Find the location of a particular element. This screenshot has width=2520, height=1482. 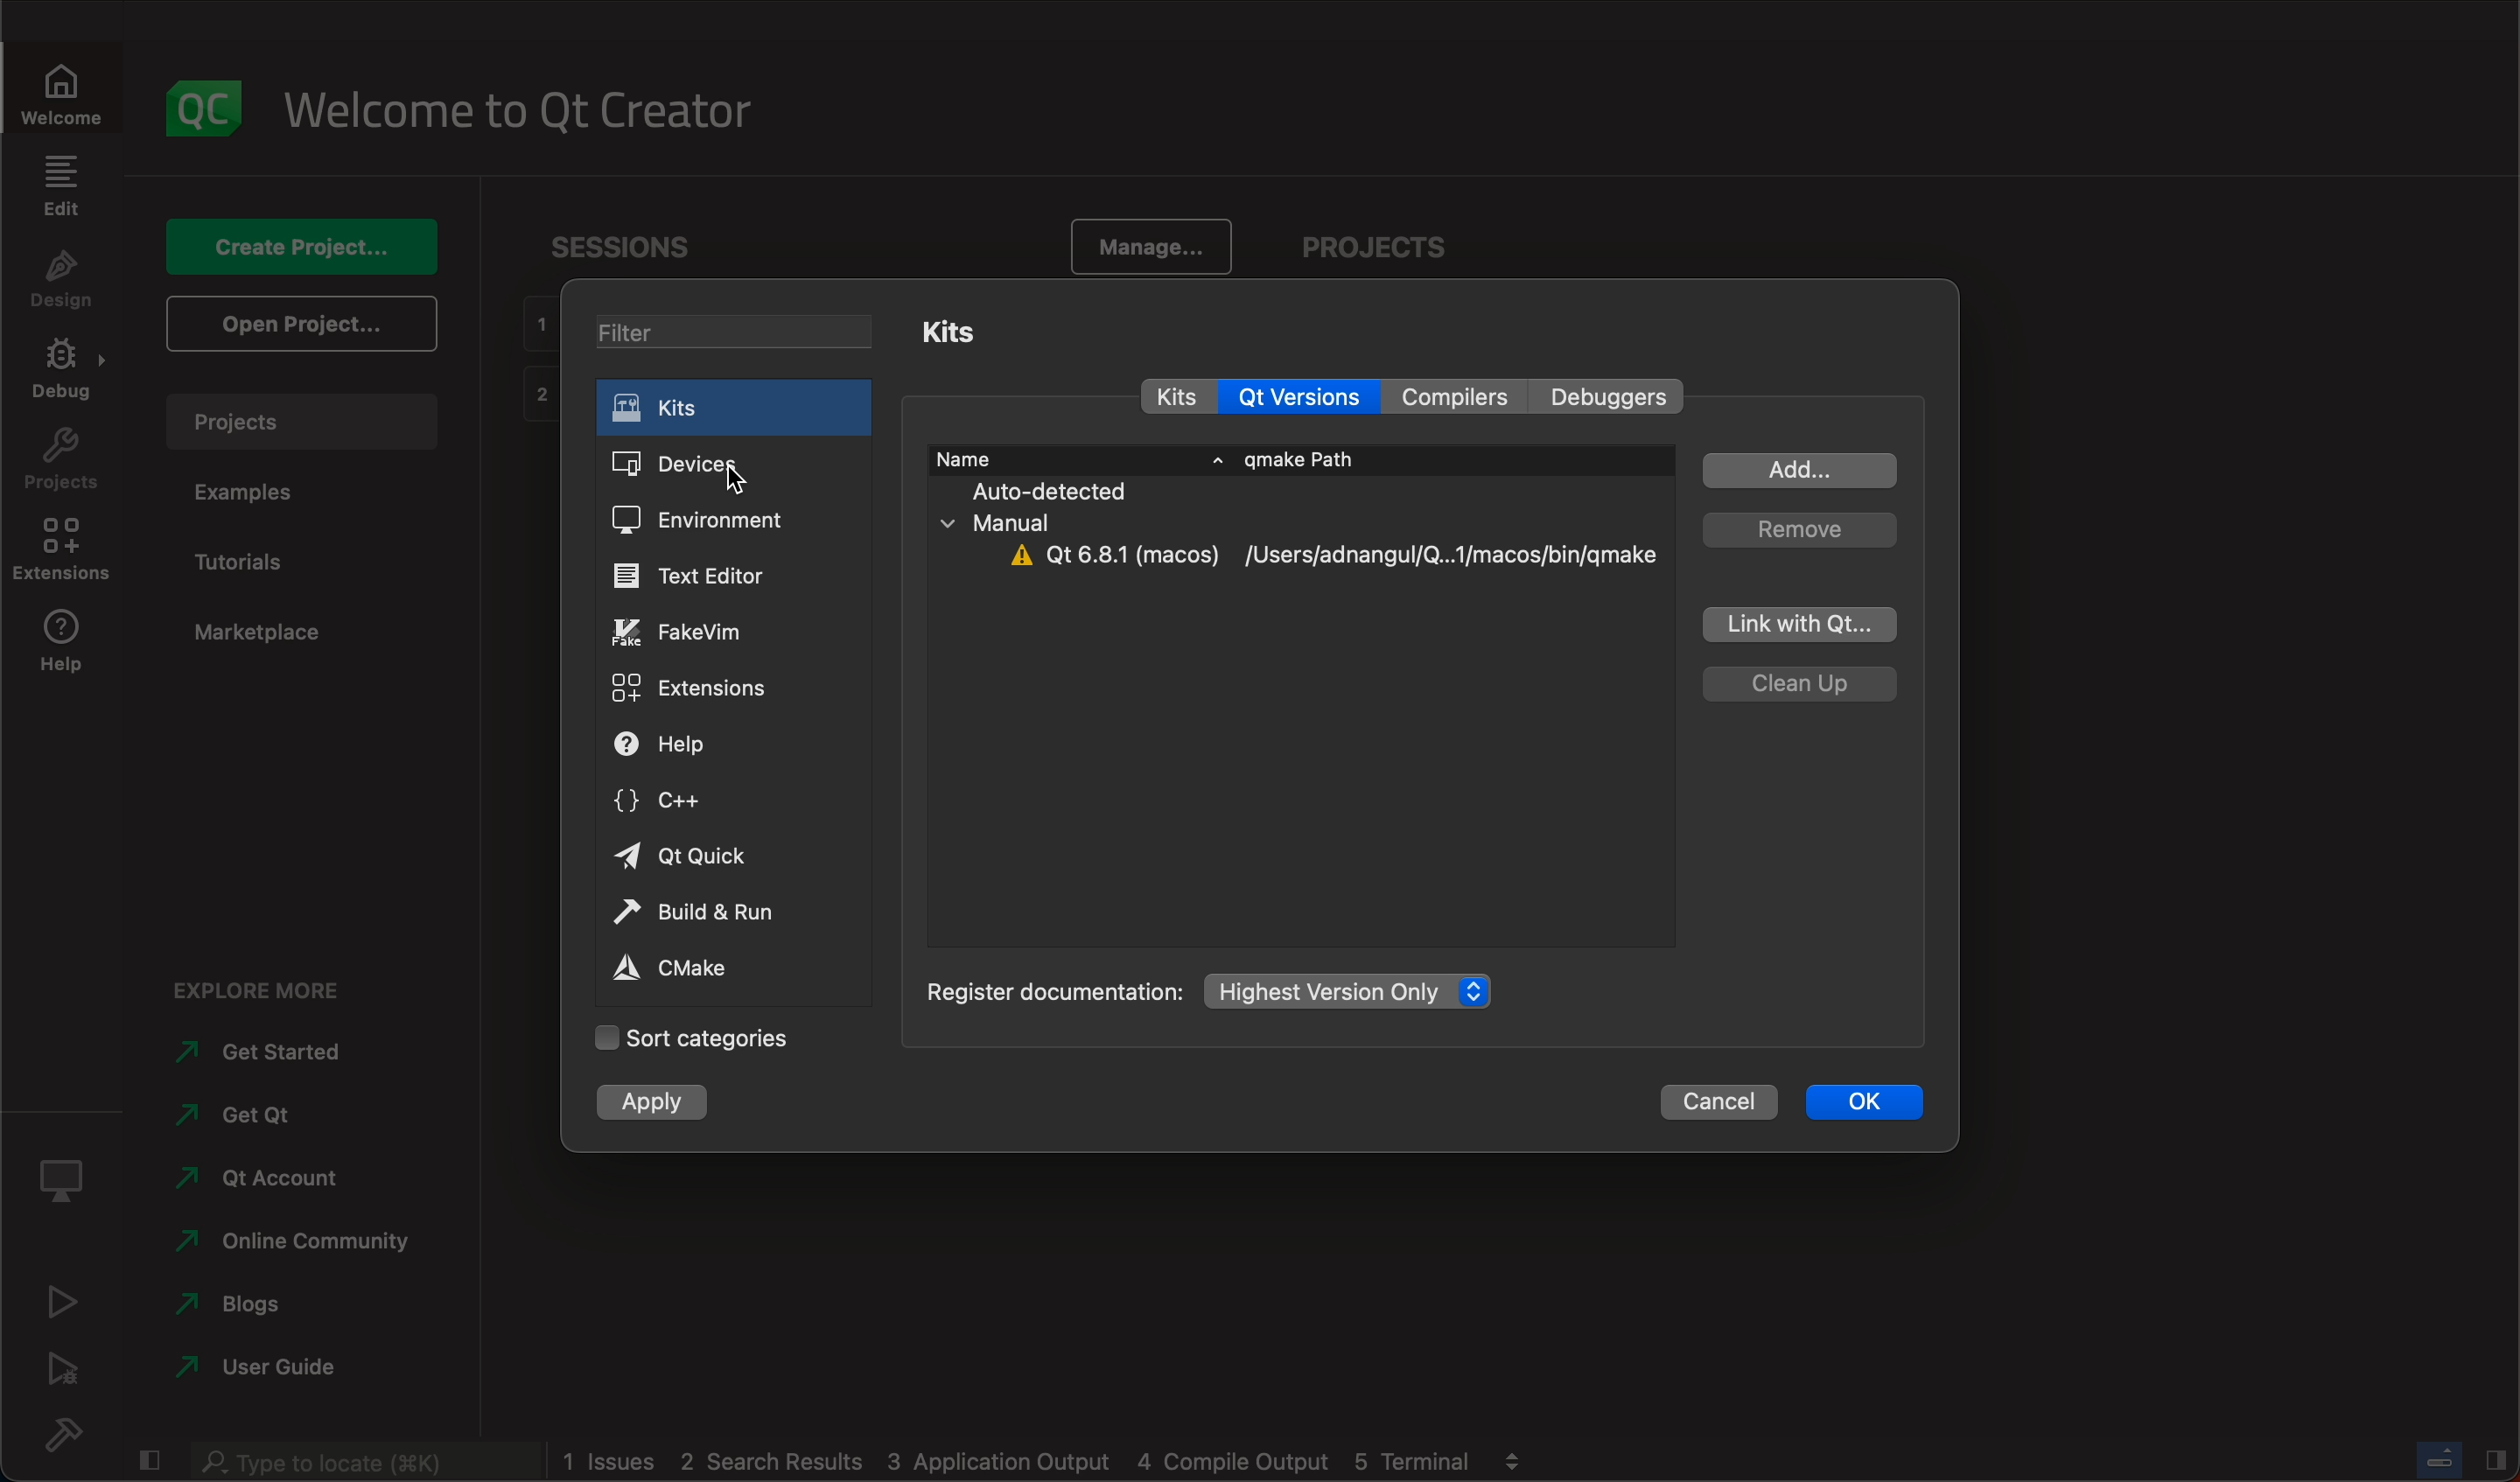

explore more is located at coordinates (257, 991).